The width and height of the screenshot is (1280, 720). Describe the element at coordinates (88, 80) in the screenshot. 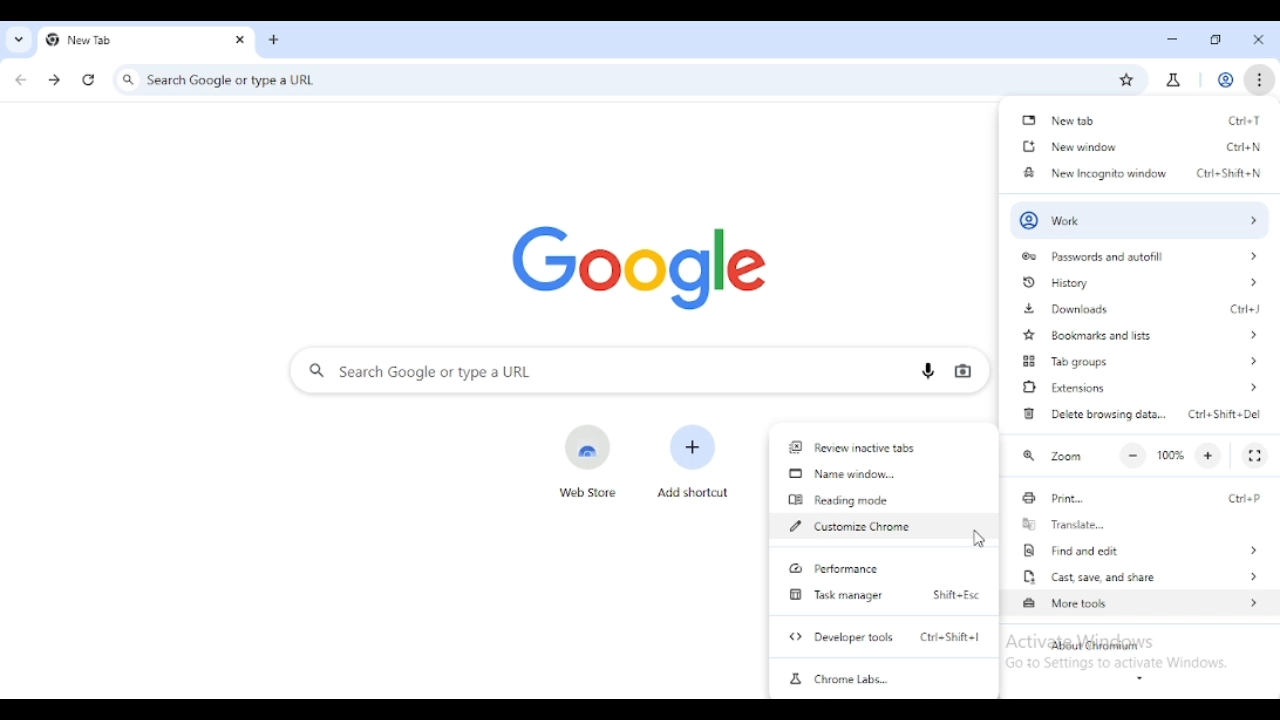

I see `reload this page` at that location.